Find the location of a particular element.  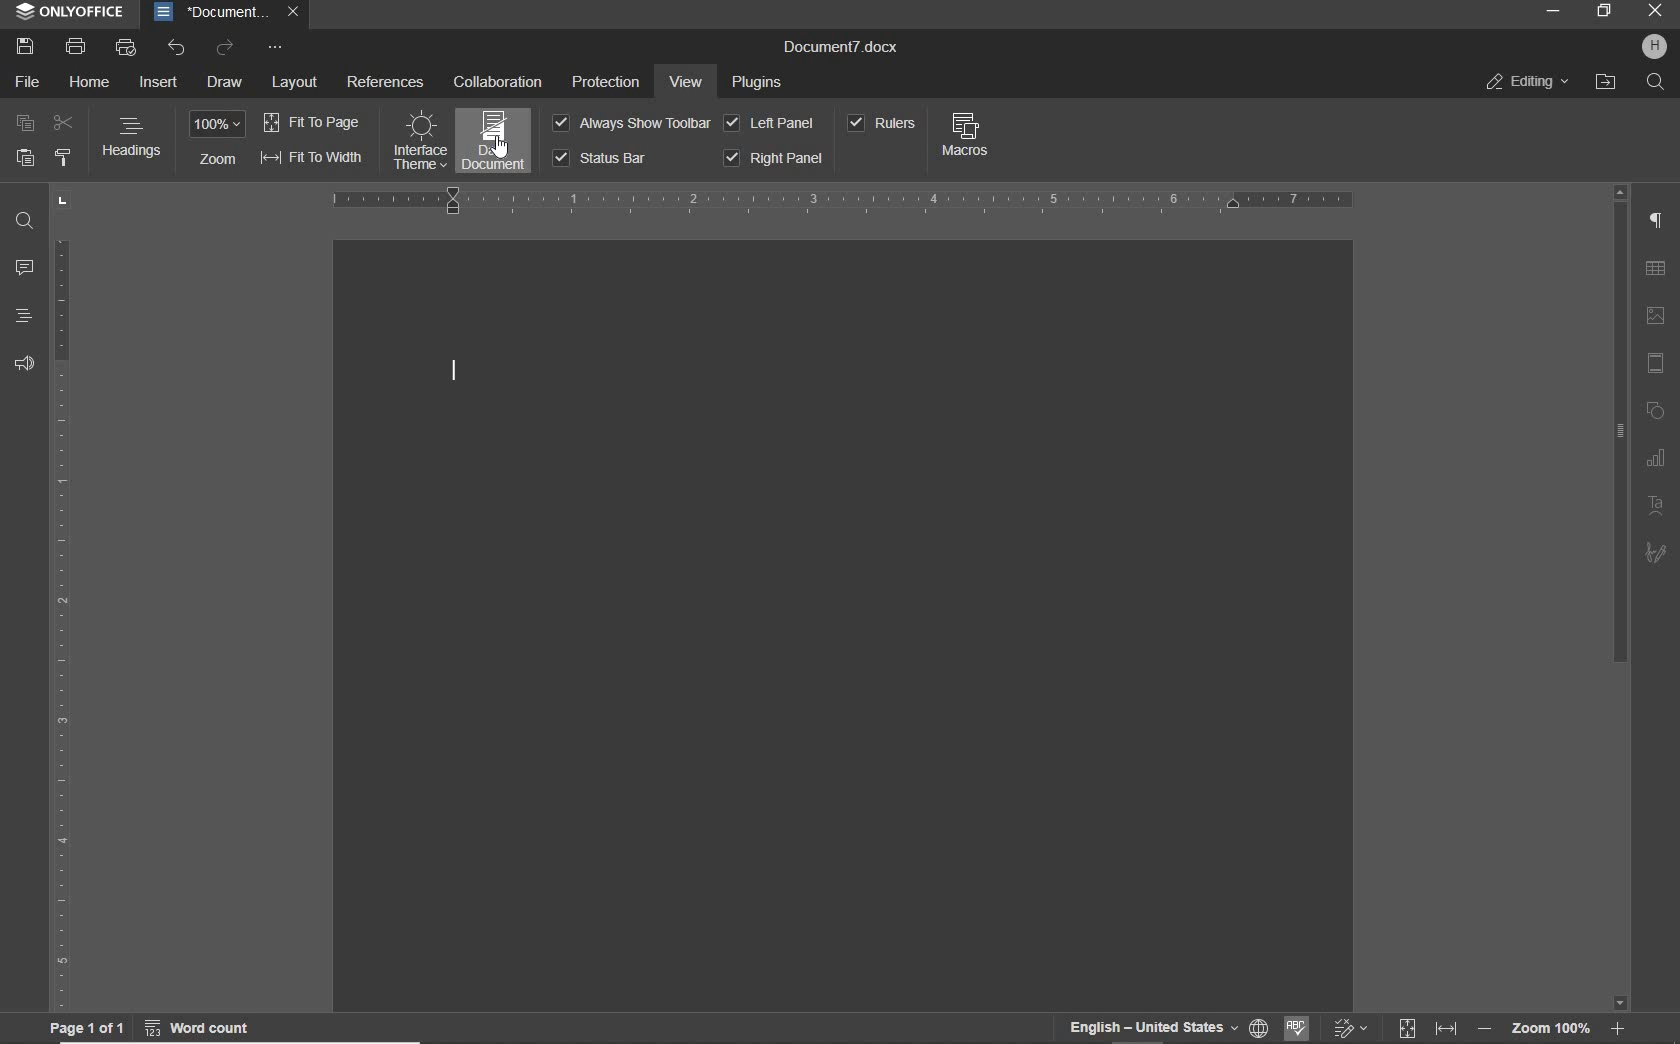

DOCUMENT THEME CHANGED is located at coordinates (848, 621).